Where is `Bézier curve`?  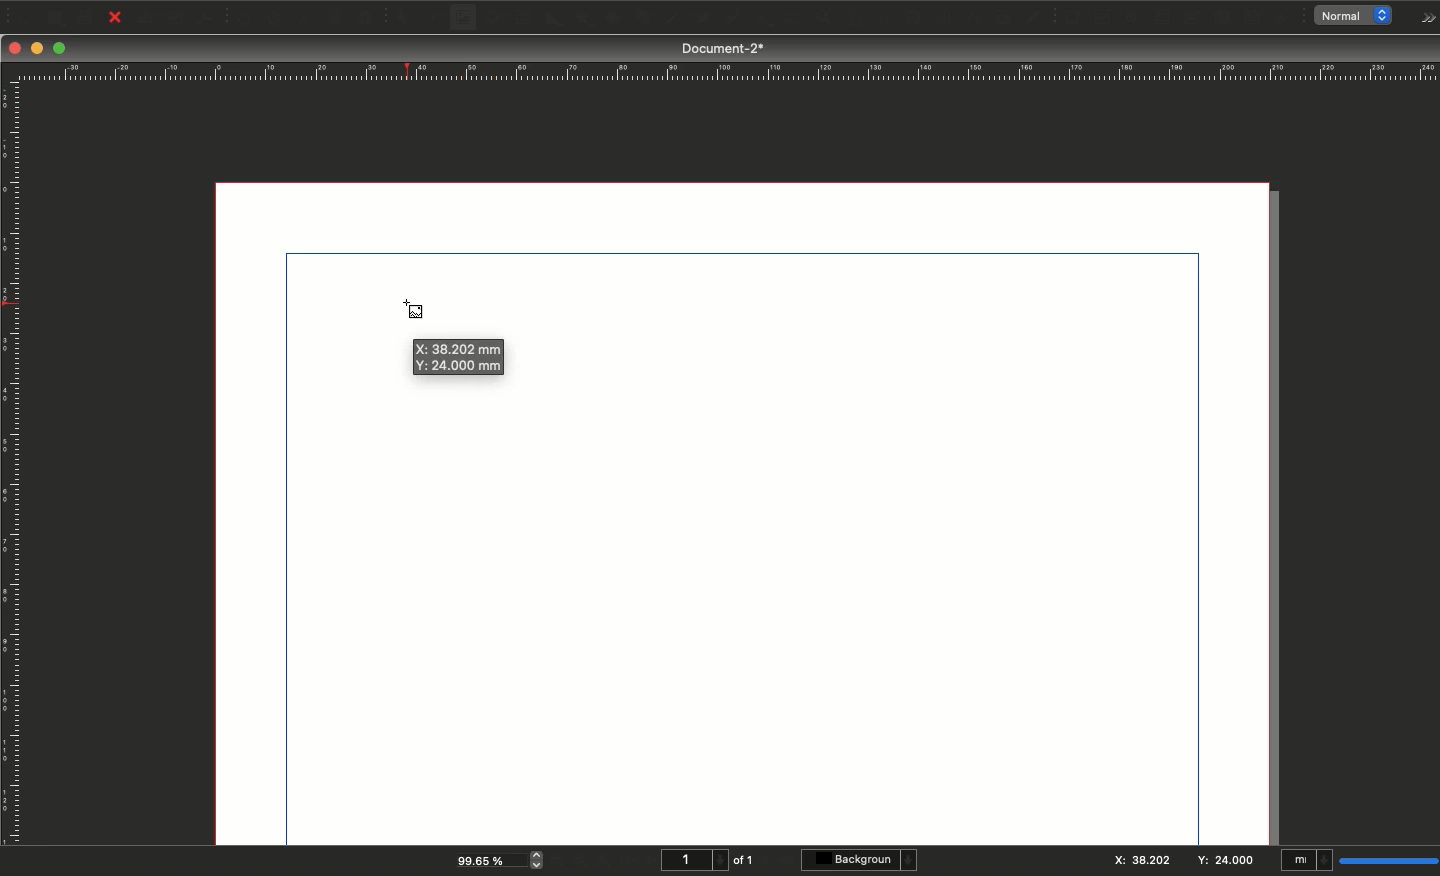
Bézier curve is located at coordinates (700, 19).